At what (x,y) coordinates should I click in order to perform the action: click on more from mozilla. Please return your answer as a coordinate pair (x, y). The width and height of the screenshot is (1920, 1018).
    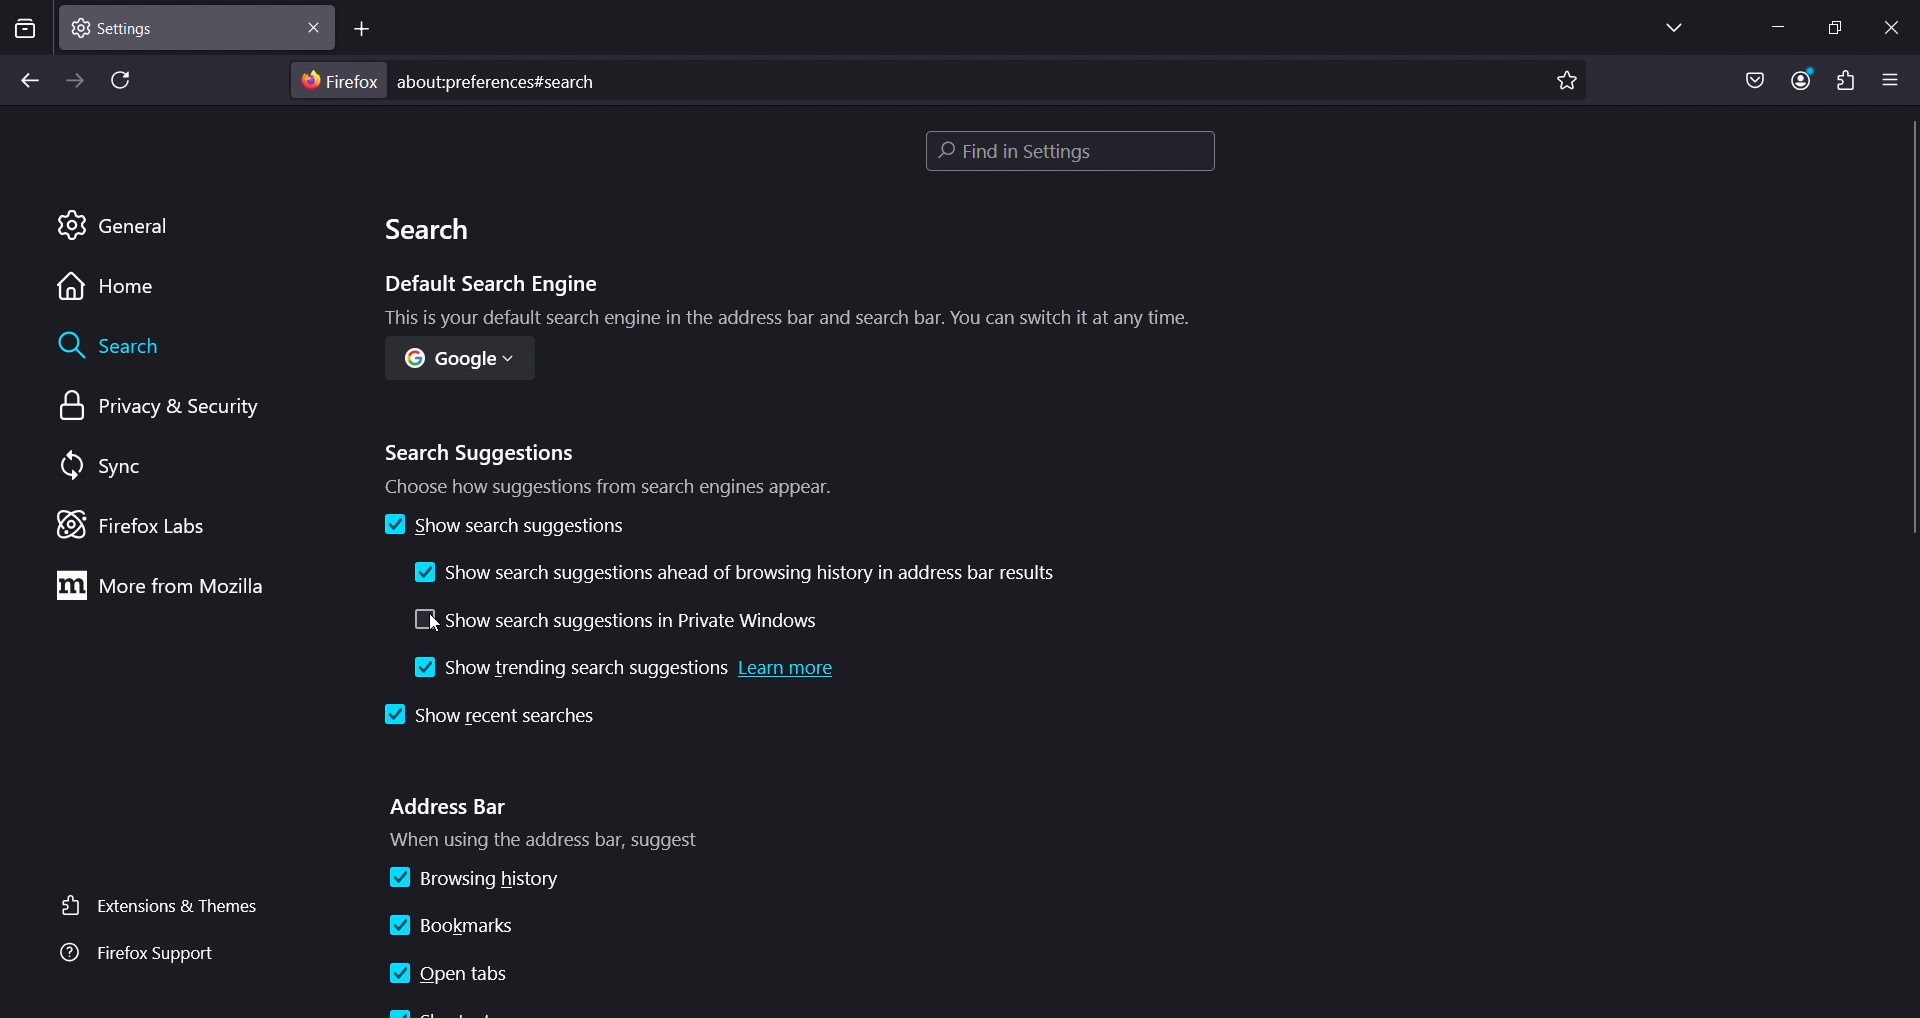
    Looking at the image, I should click on (183, 589).